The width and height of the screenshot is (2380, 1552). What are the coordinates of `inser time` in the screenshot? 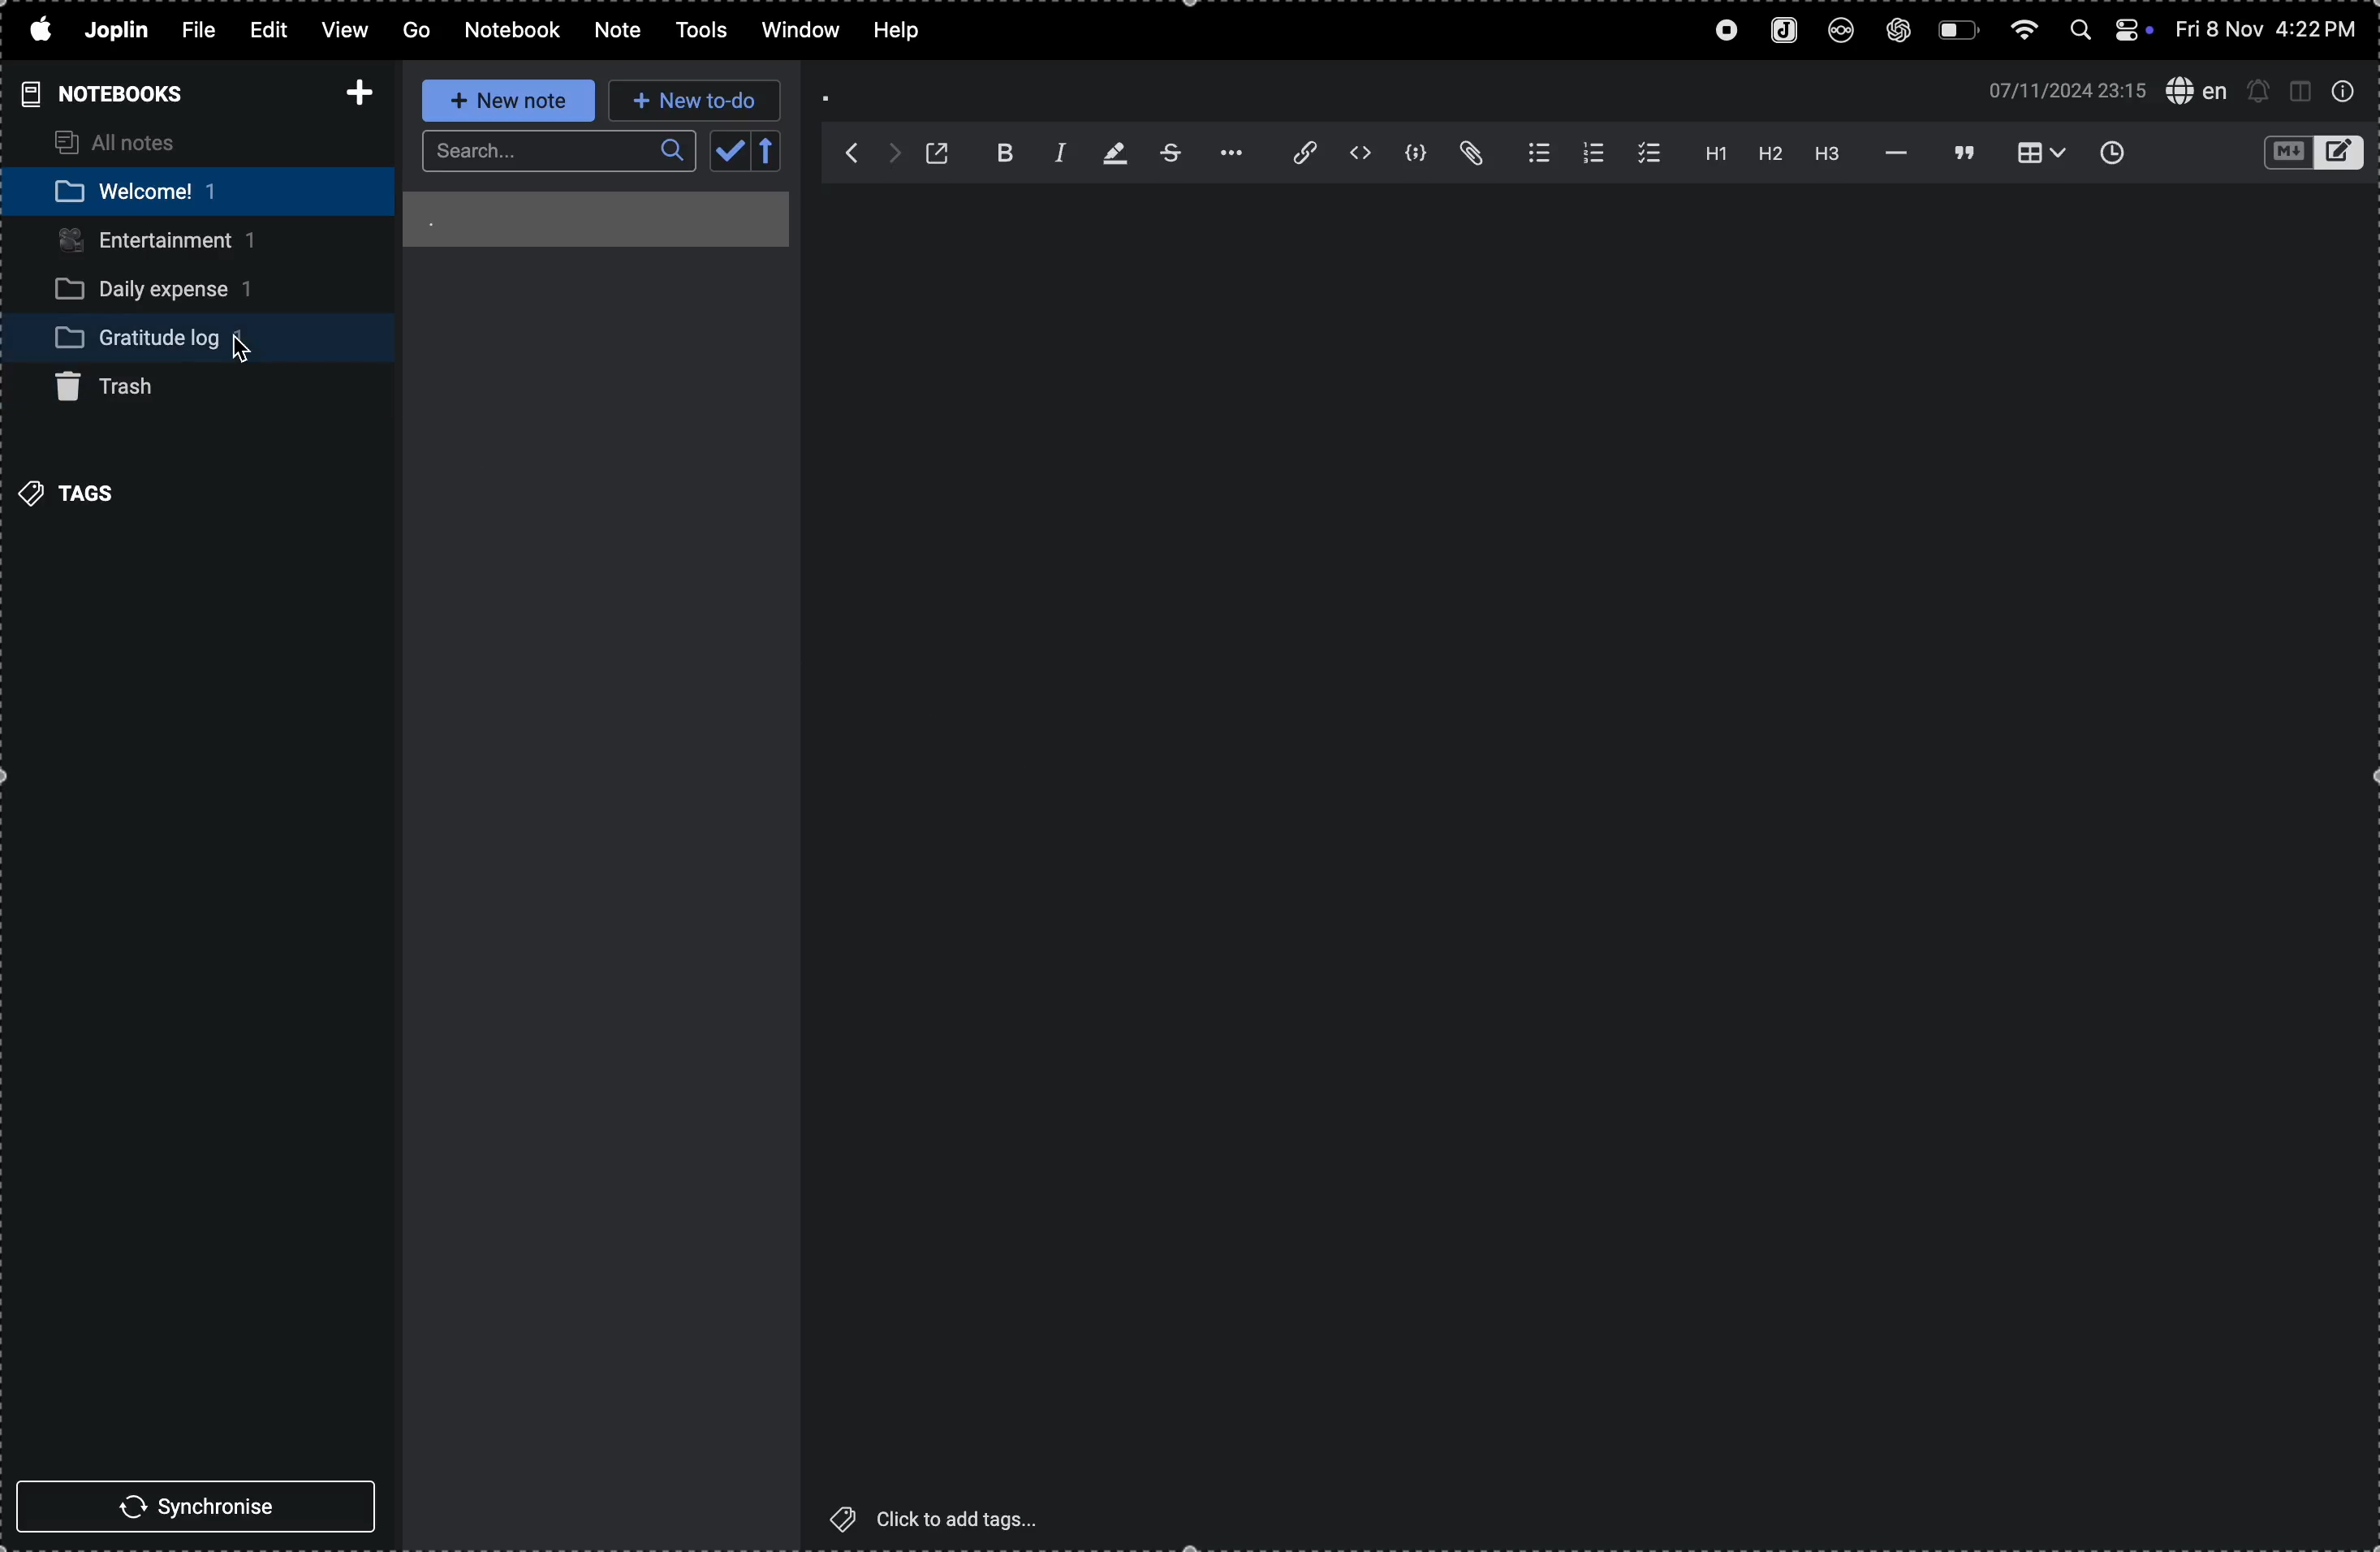 It's located at (2116, 154).